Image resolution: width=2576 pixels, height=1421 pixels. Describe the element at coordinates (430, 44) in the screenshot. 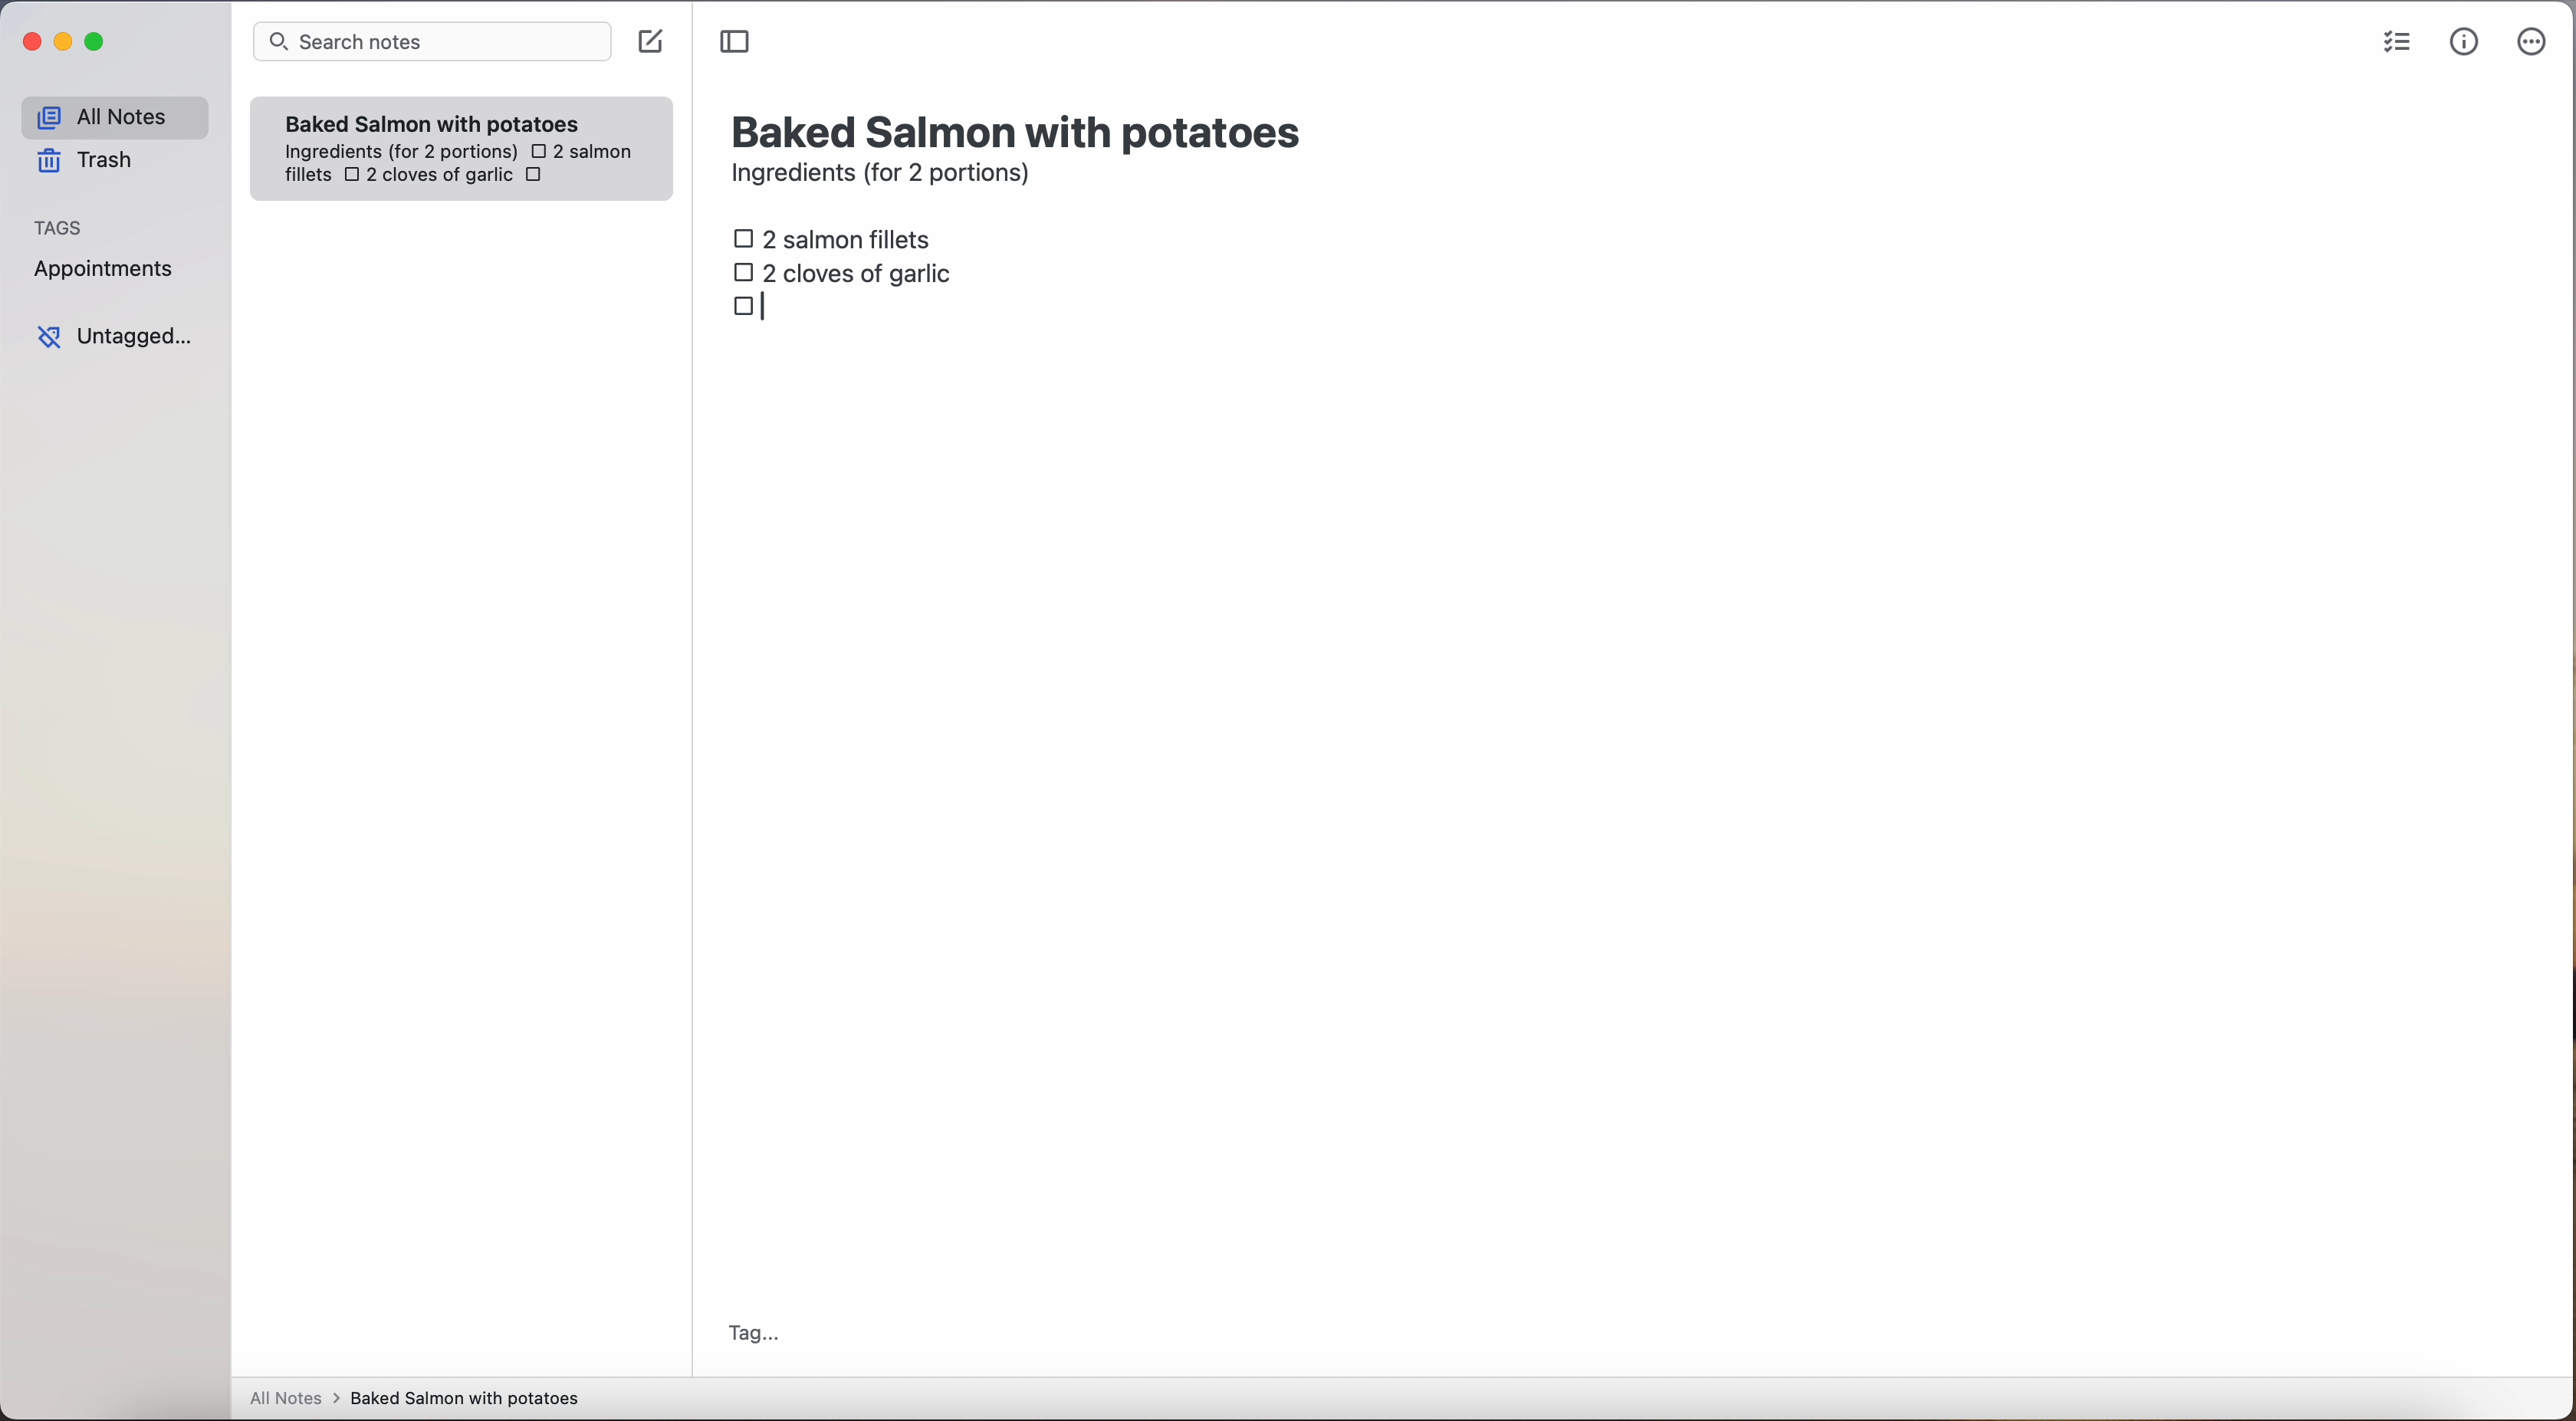

I see `search bar` at that location.